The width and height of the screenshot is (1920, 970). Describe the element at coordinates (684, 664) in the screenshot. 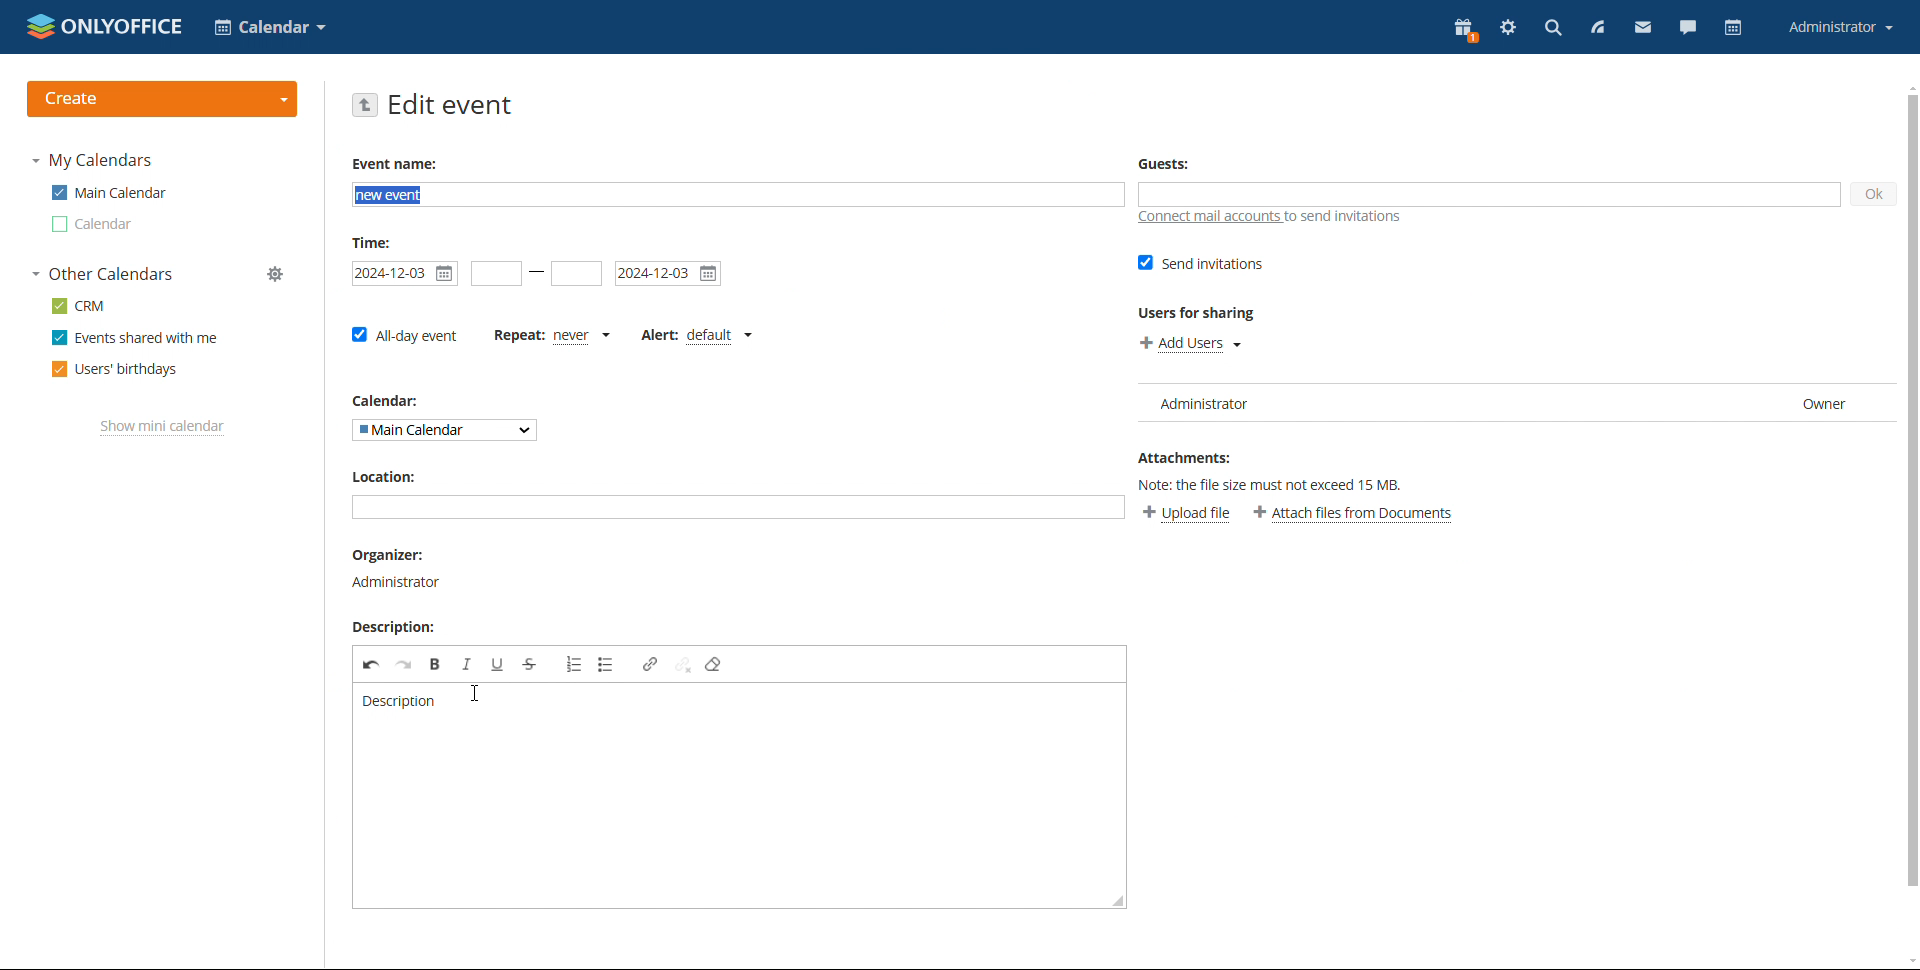

I see `unlink` at that location.